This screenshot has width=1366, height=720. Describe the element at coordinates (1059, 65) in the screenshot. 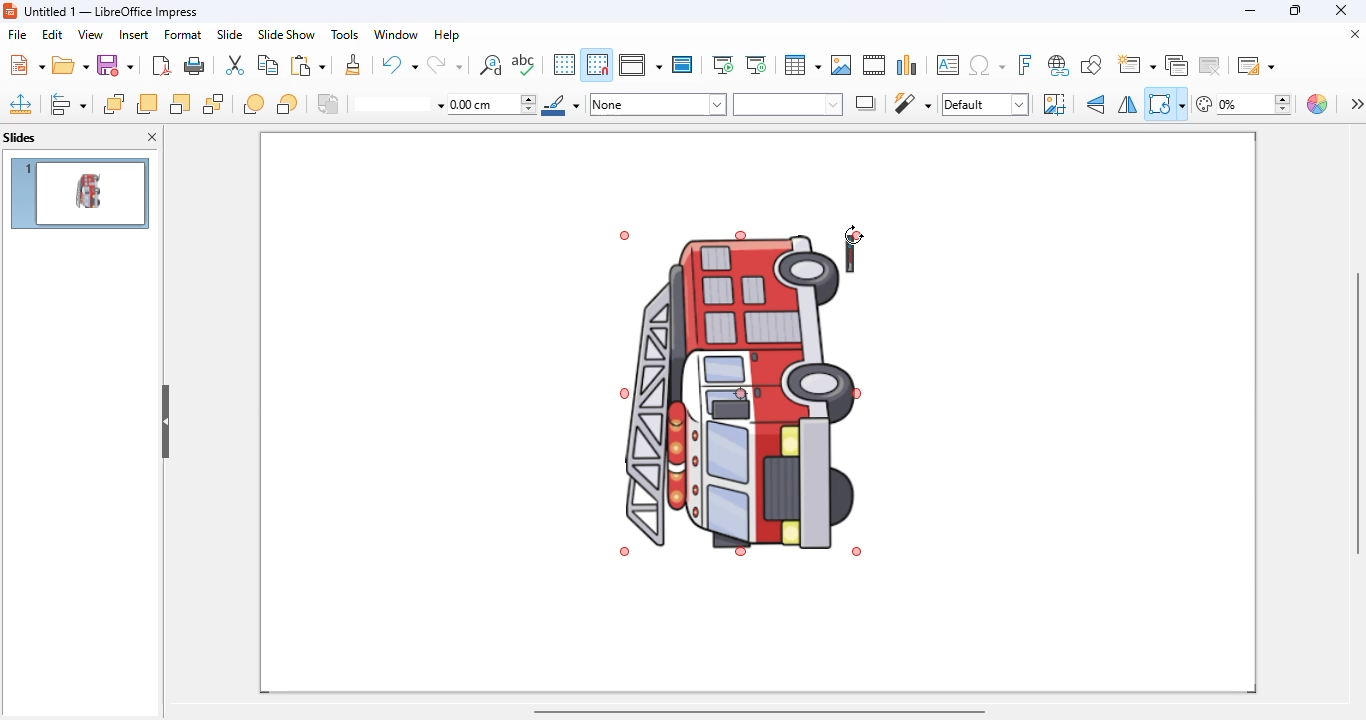

I see `insert hyperlink` at that location.